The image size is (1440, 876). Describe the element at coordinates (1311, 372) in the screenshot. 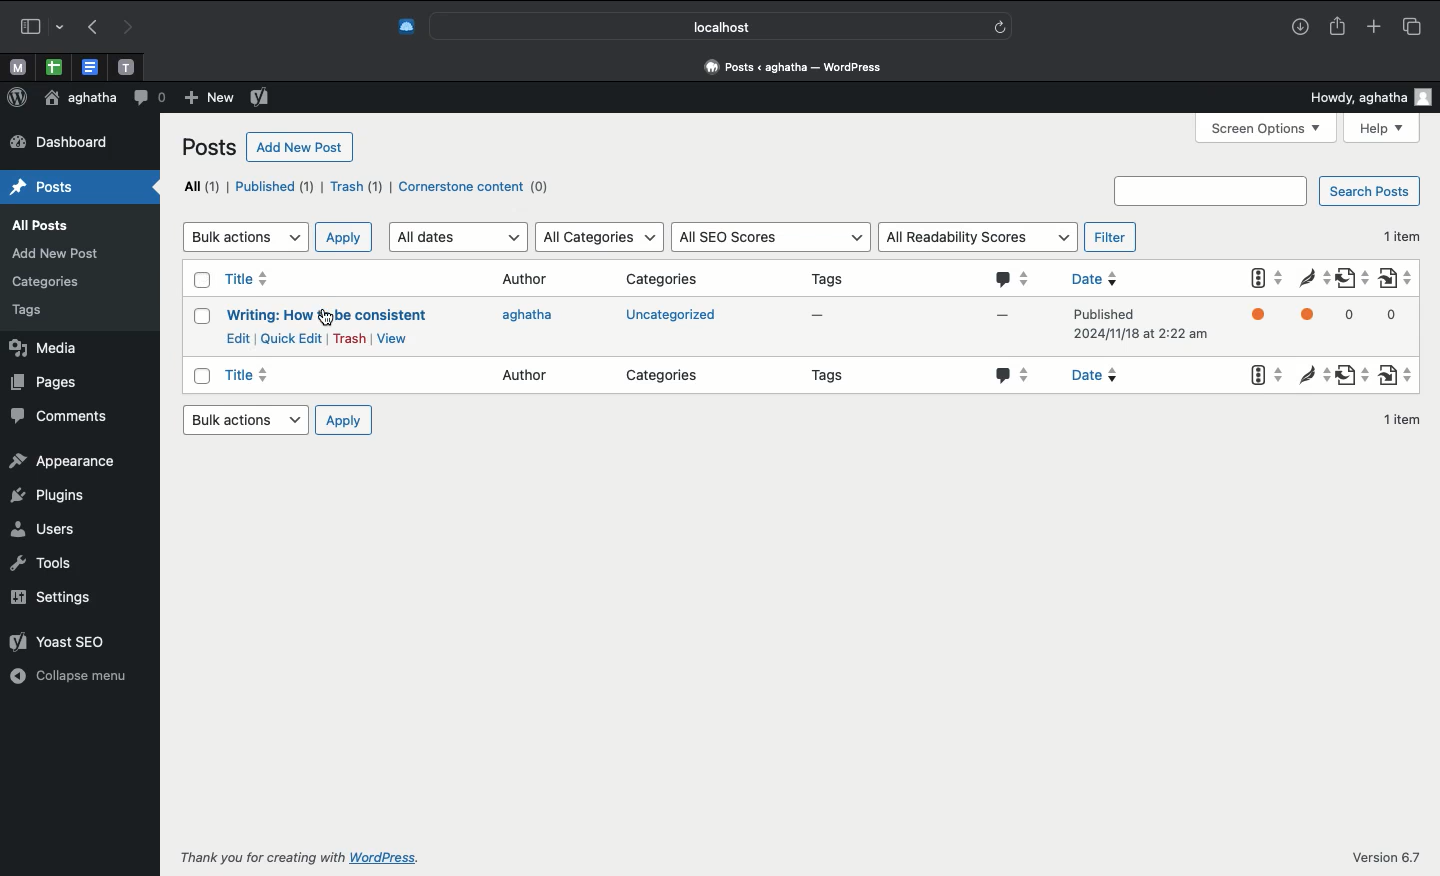

I see `readability` at that location.